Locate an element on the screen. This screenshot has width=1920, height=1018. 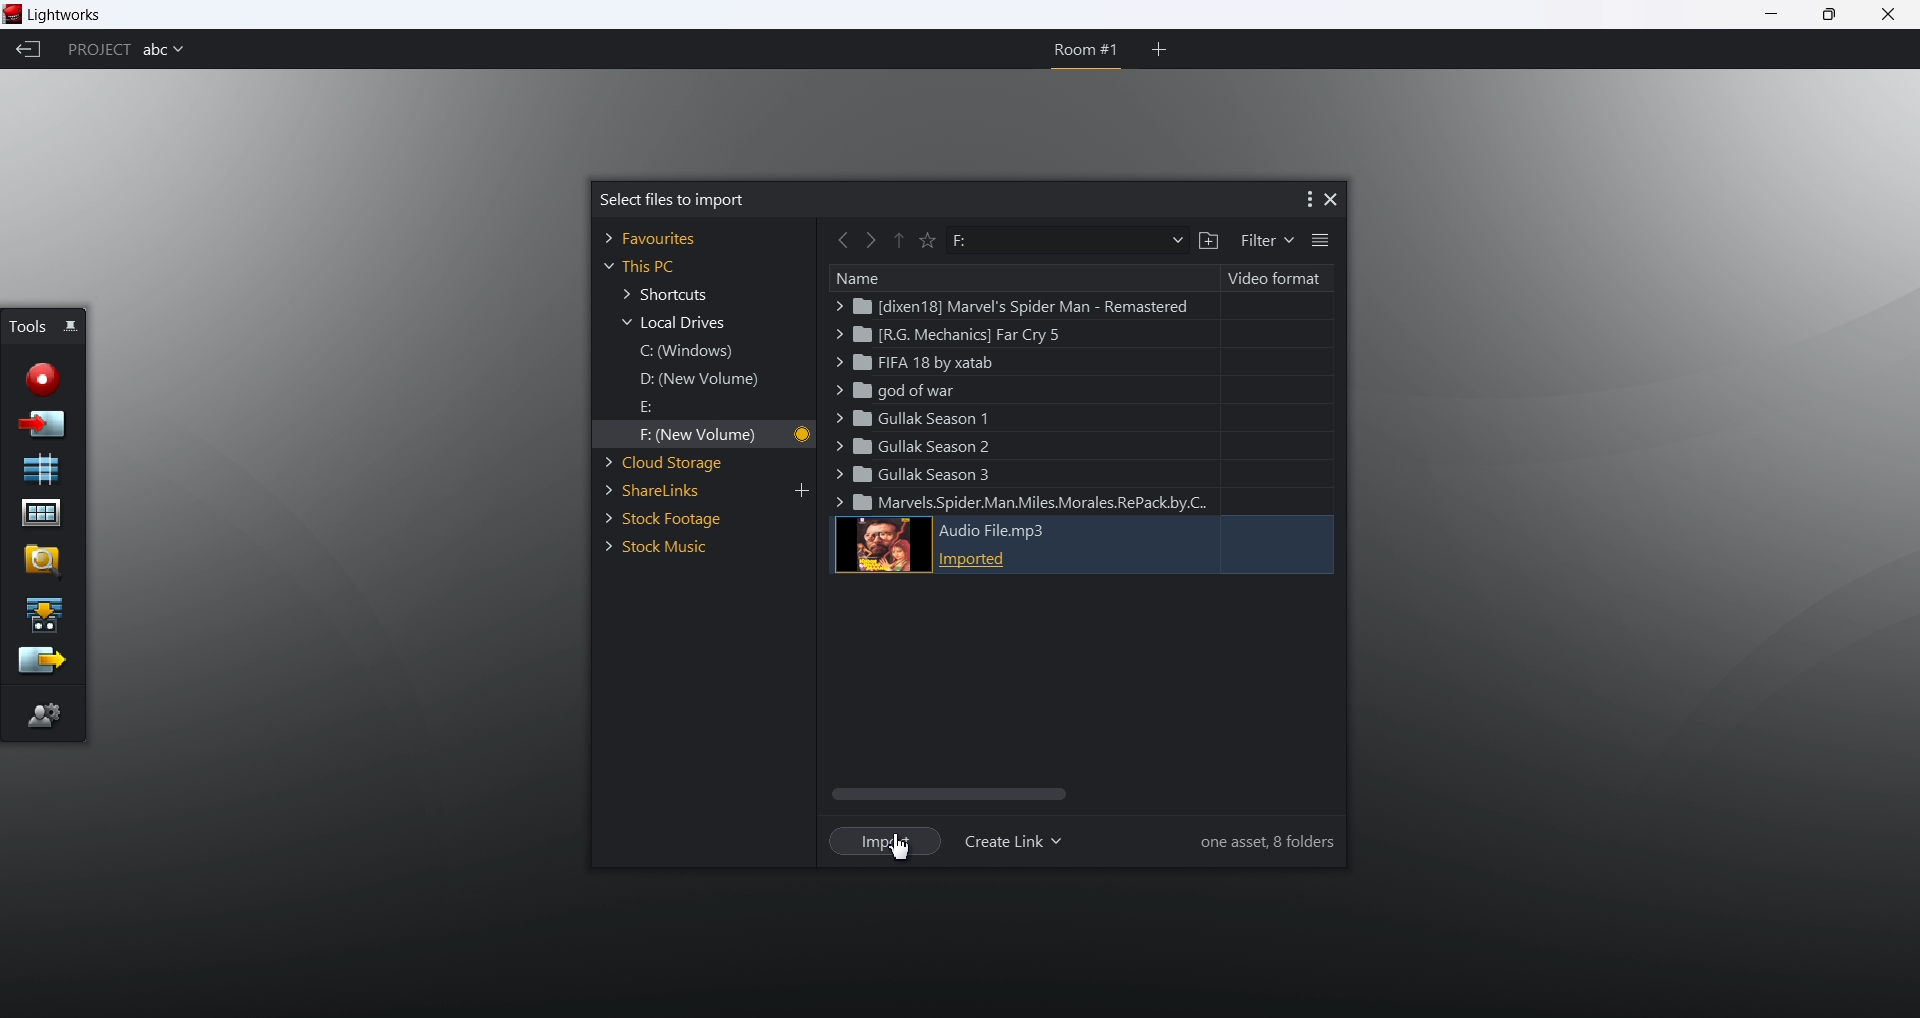
new sequence is located at coordinates (43, 469).